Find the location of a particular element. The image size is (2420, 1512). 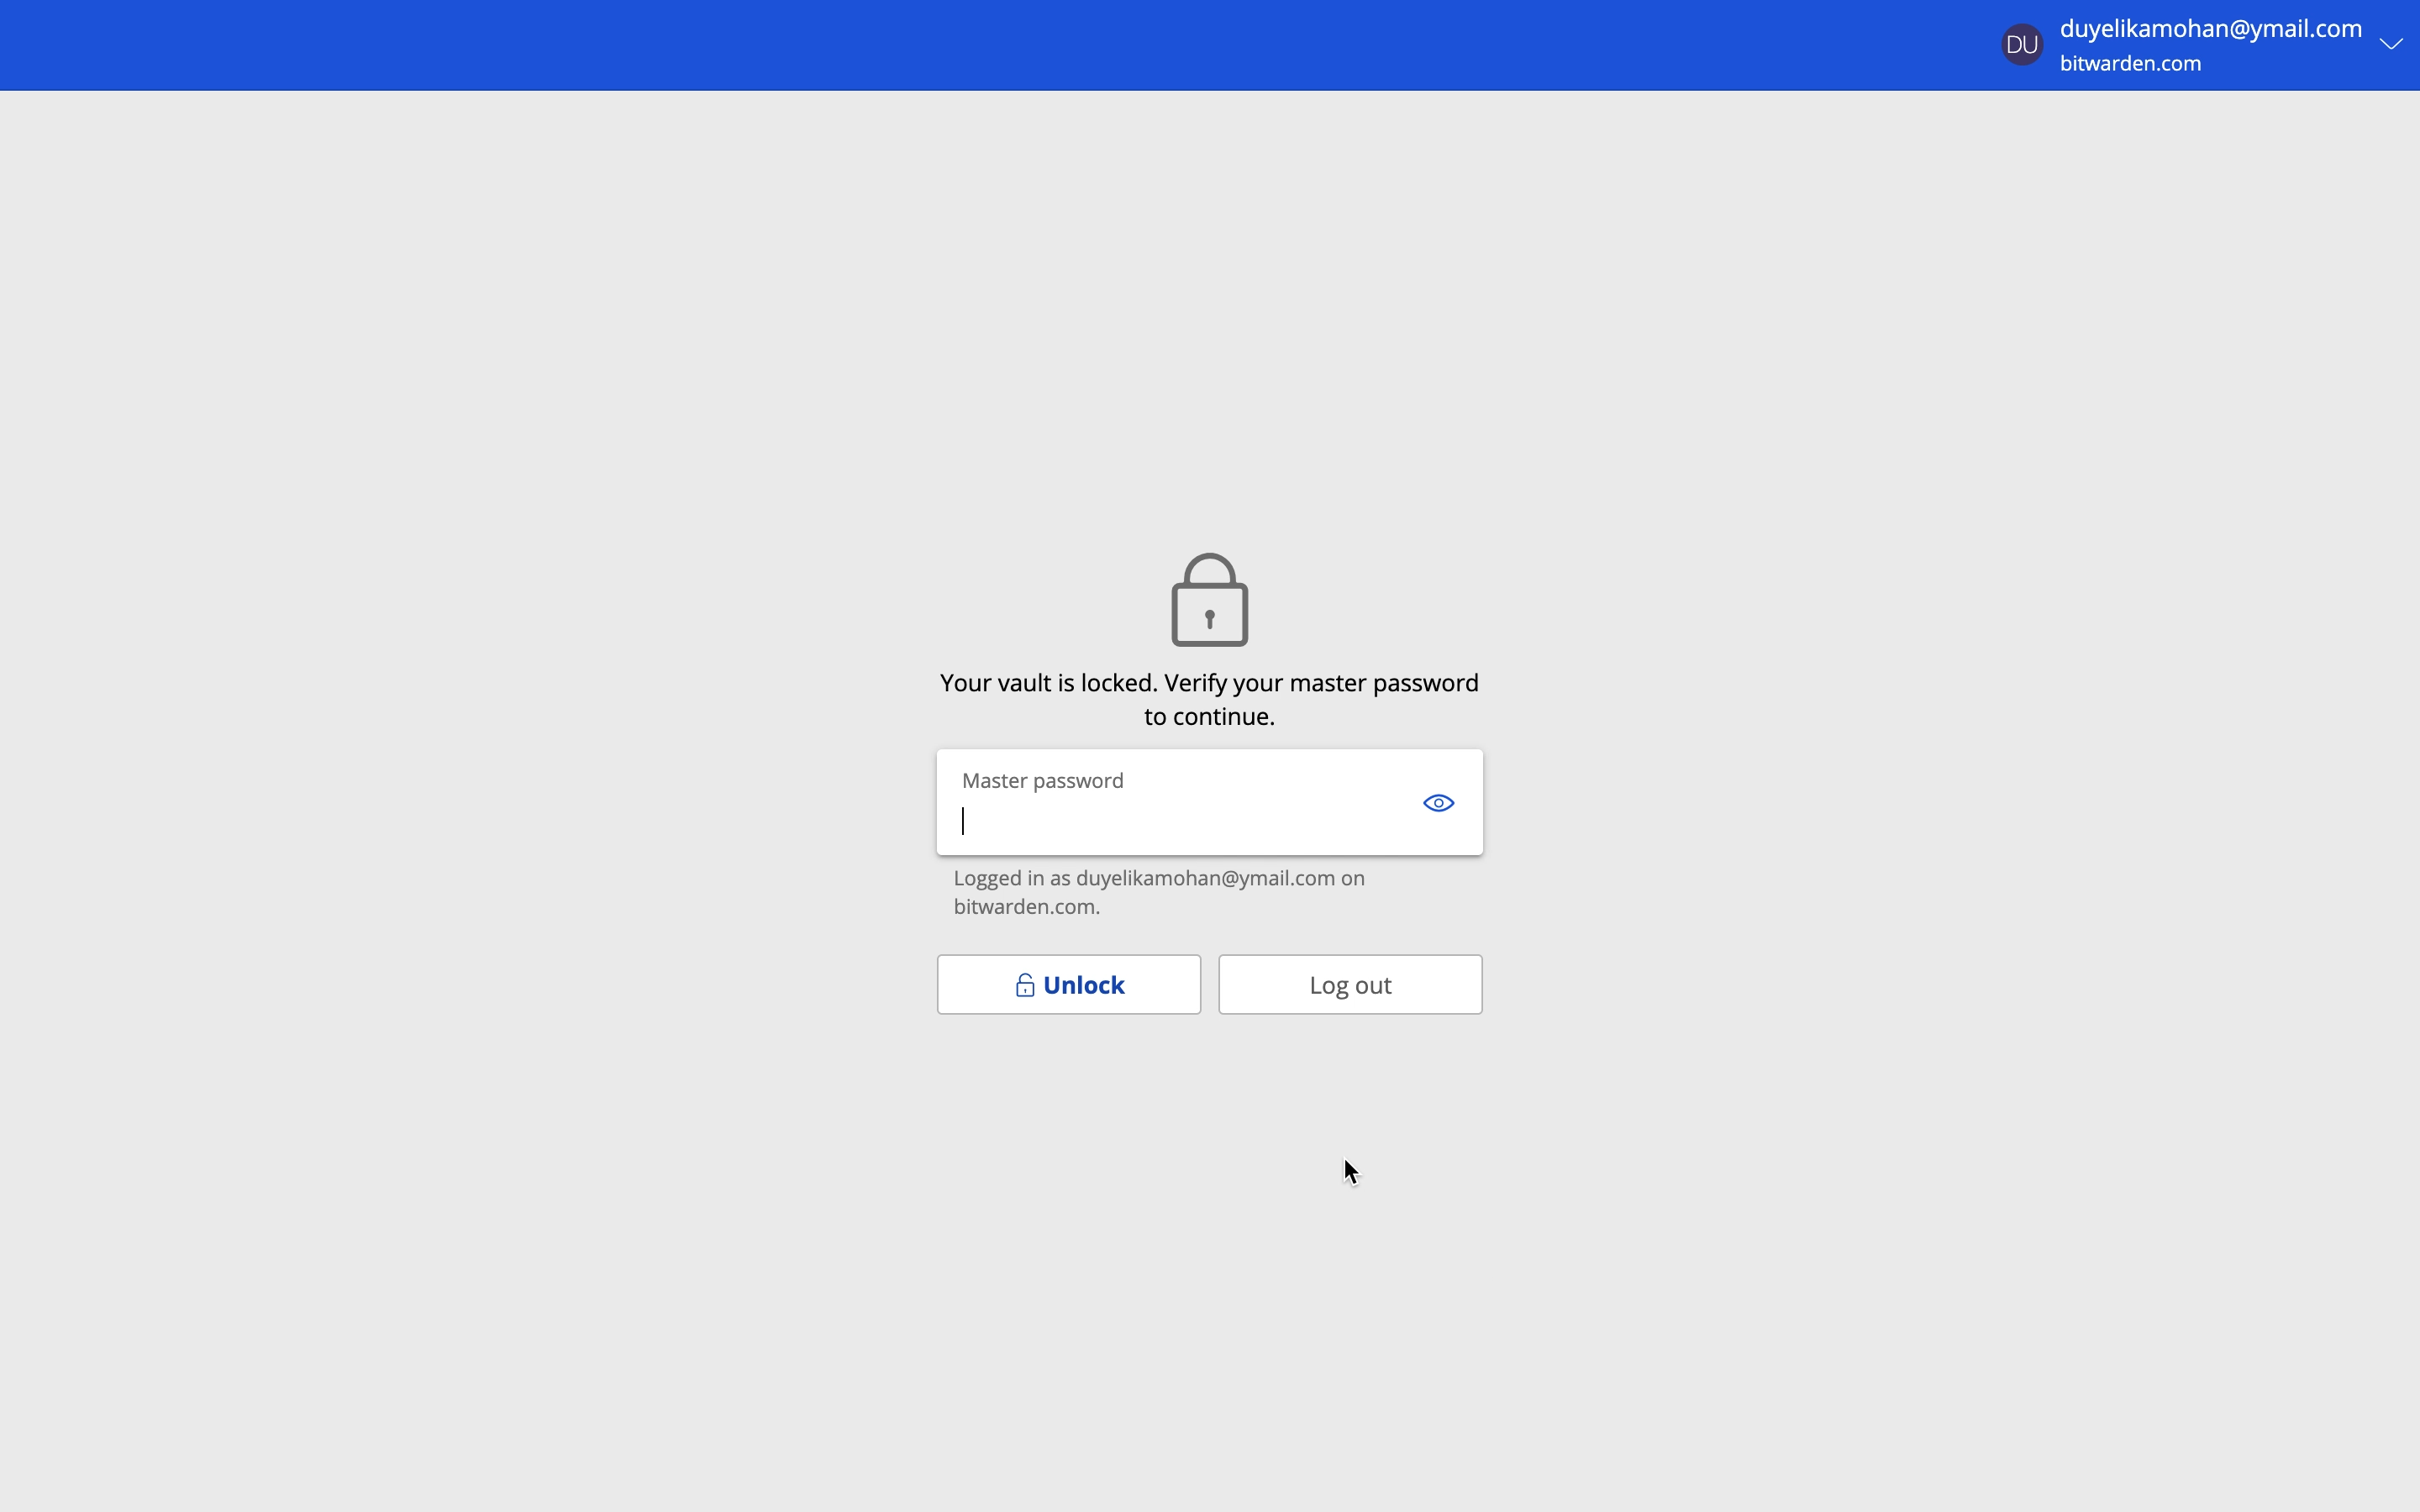

logged in as is located at coordinates (1213, 896).